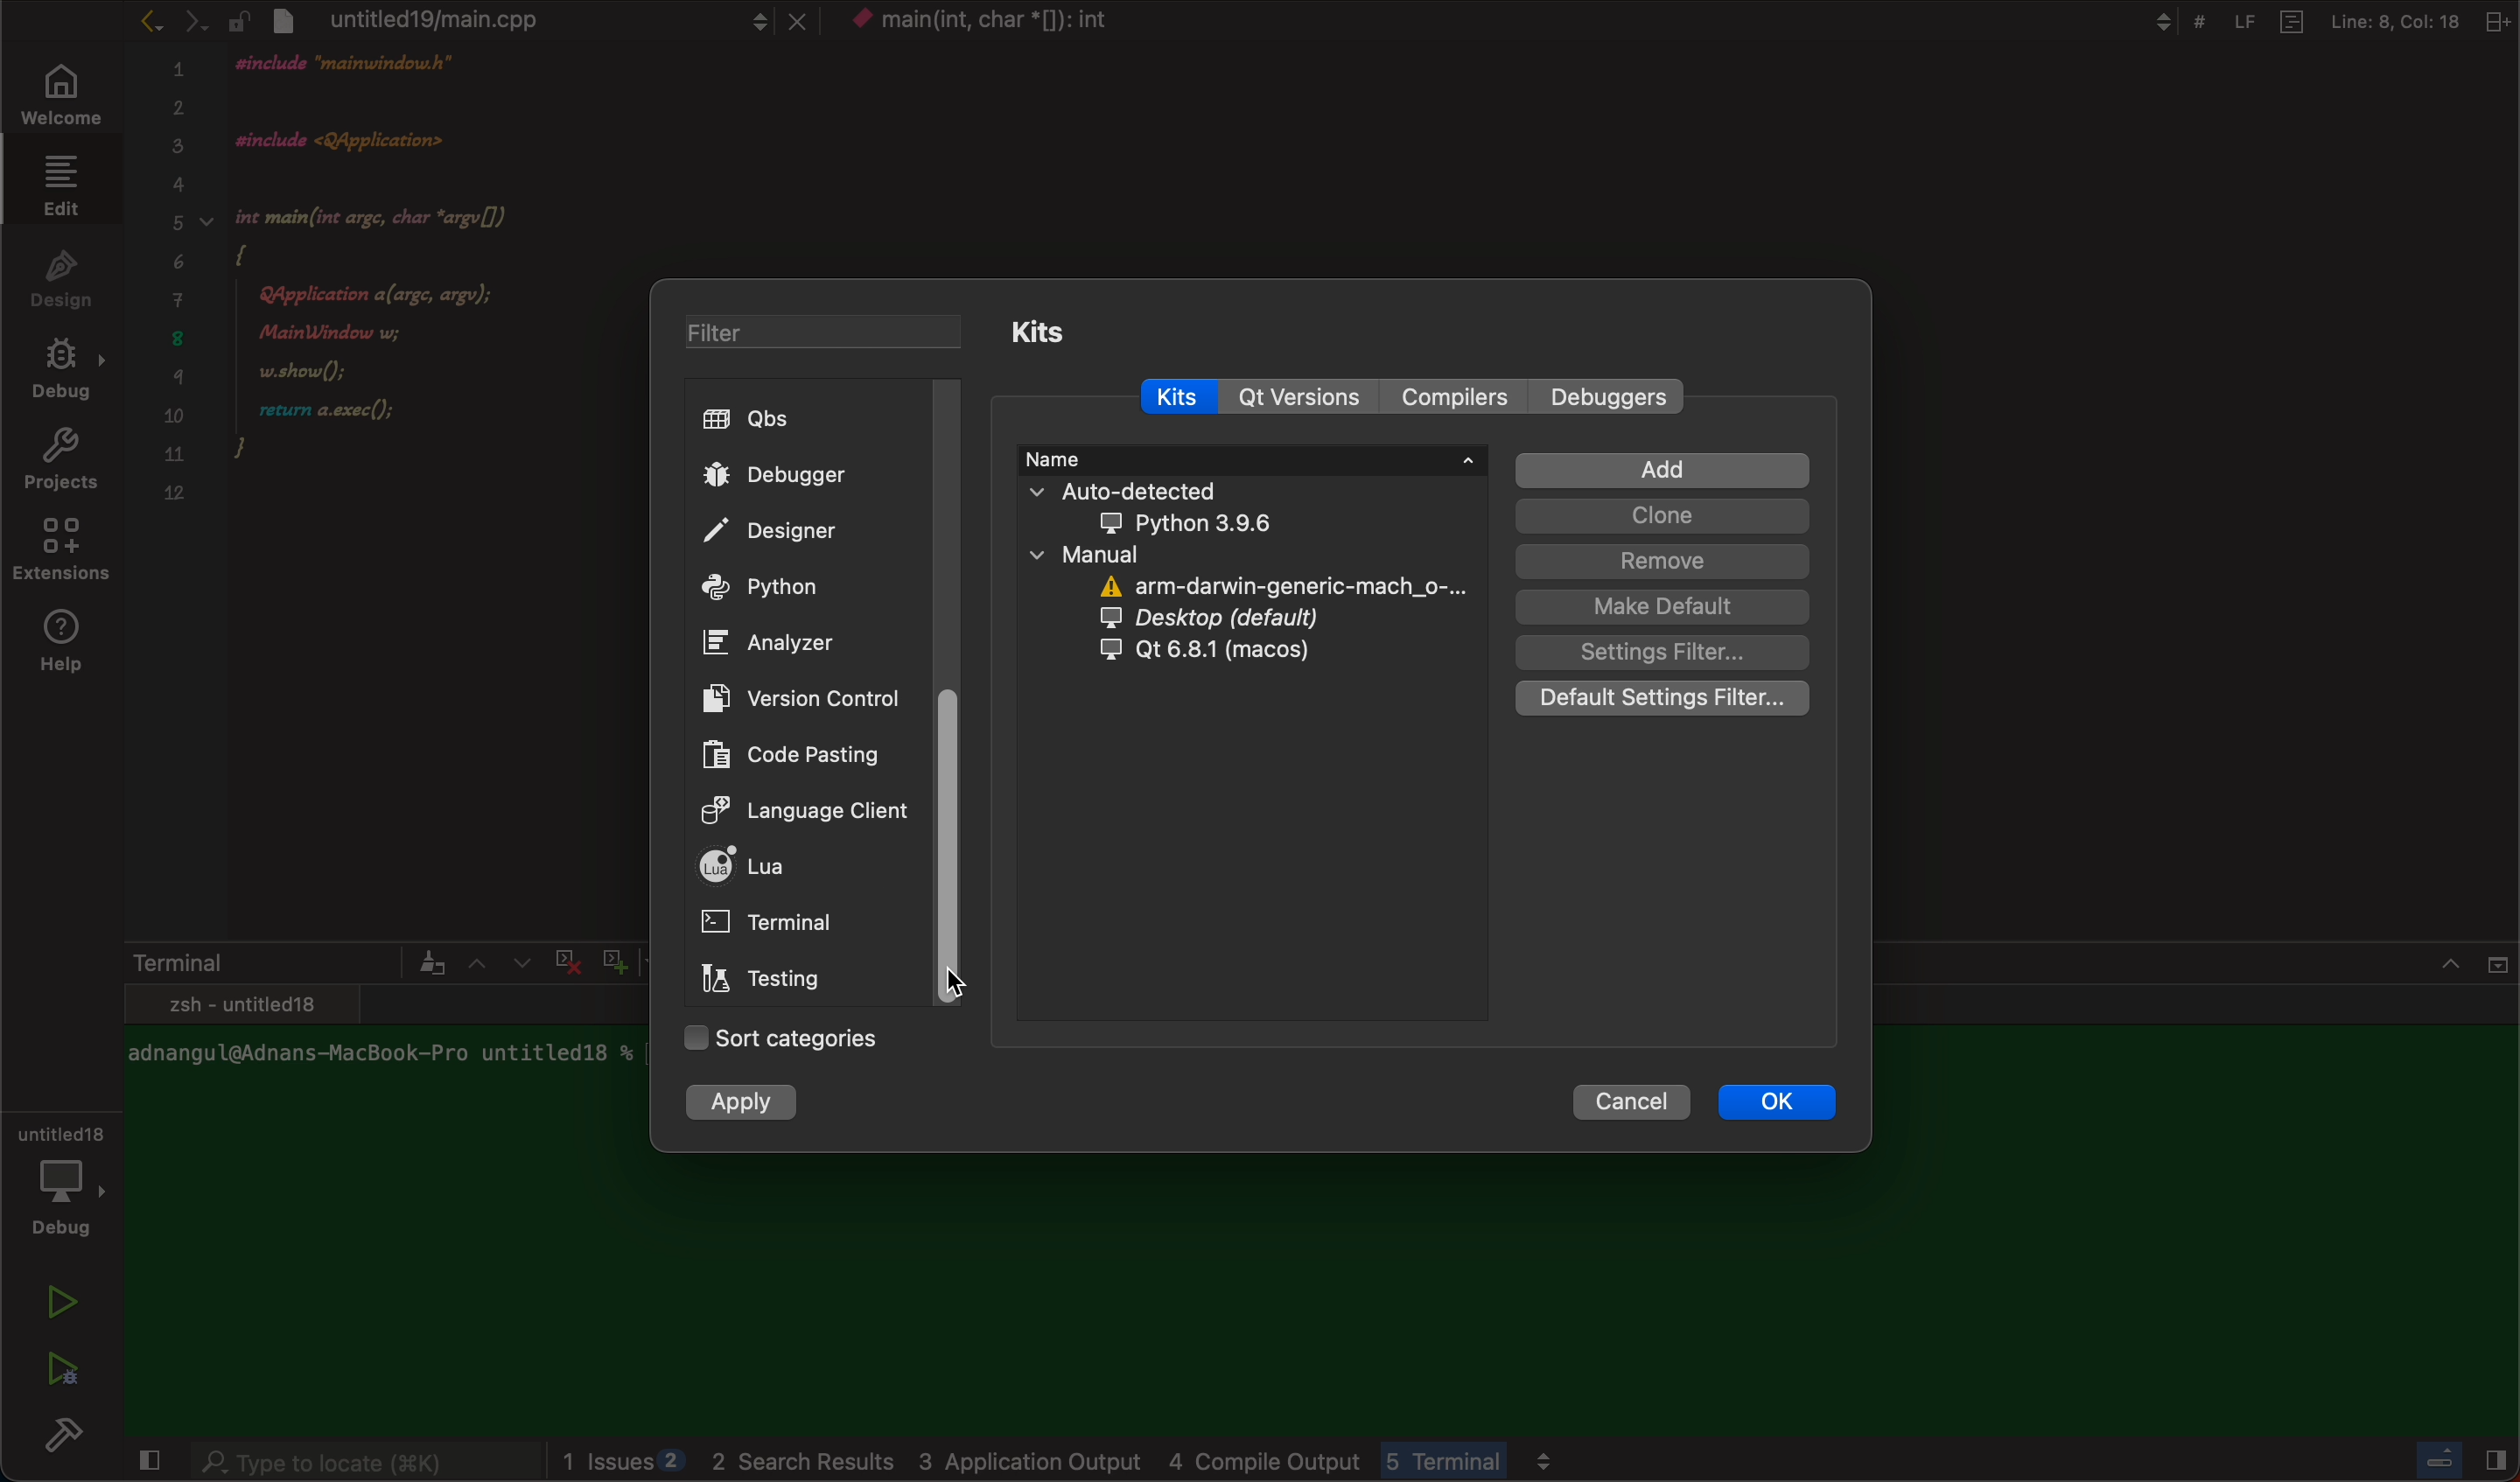 The height and width of the screenshot is (1482, 2520). I want to click on analyzer, so click(779, 643).